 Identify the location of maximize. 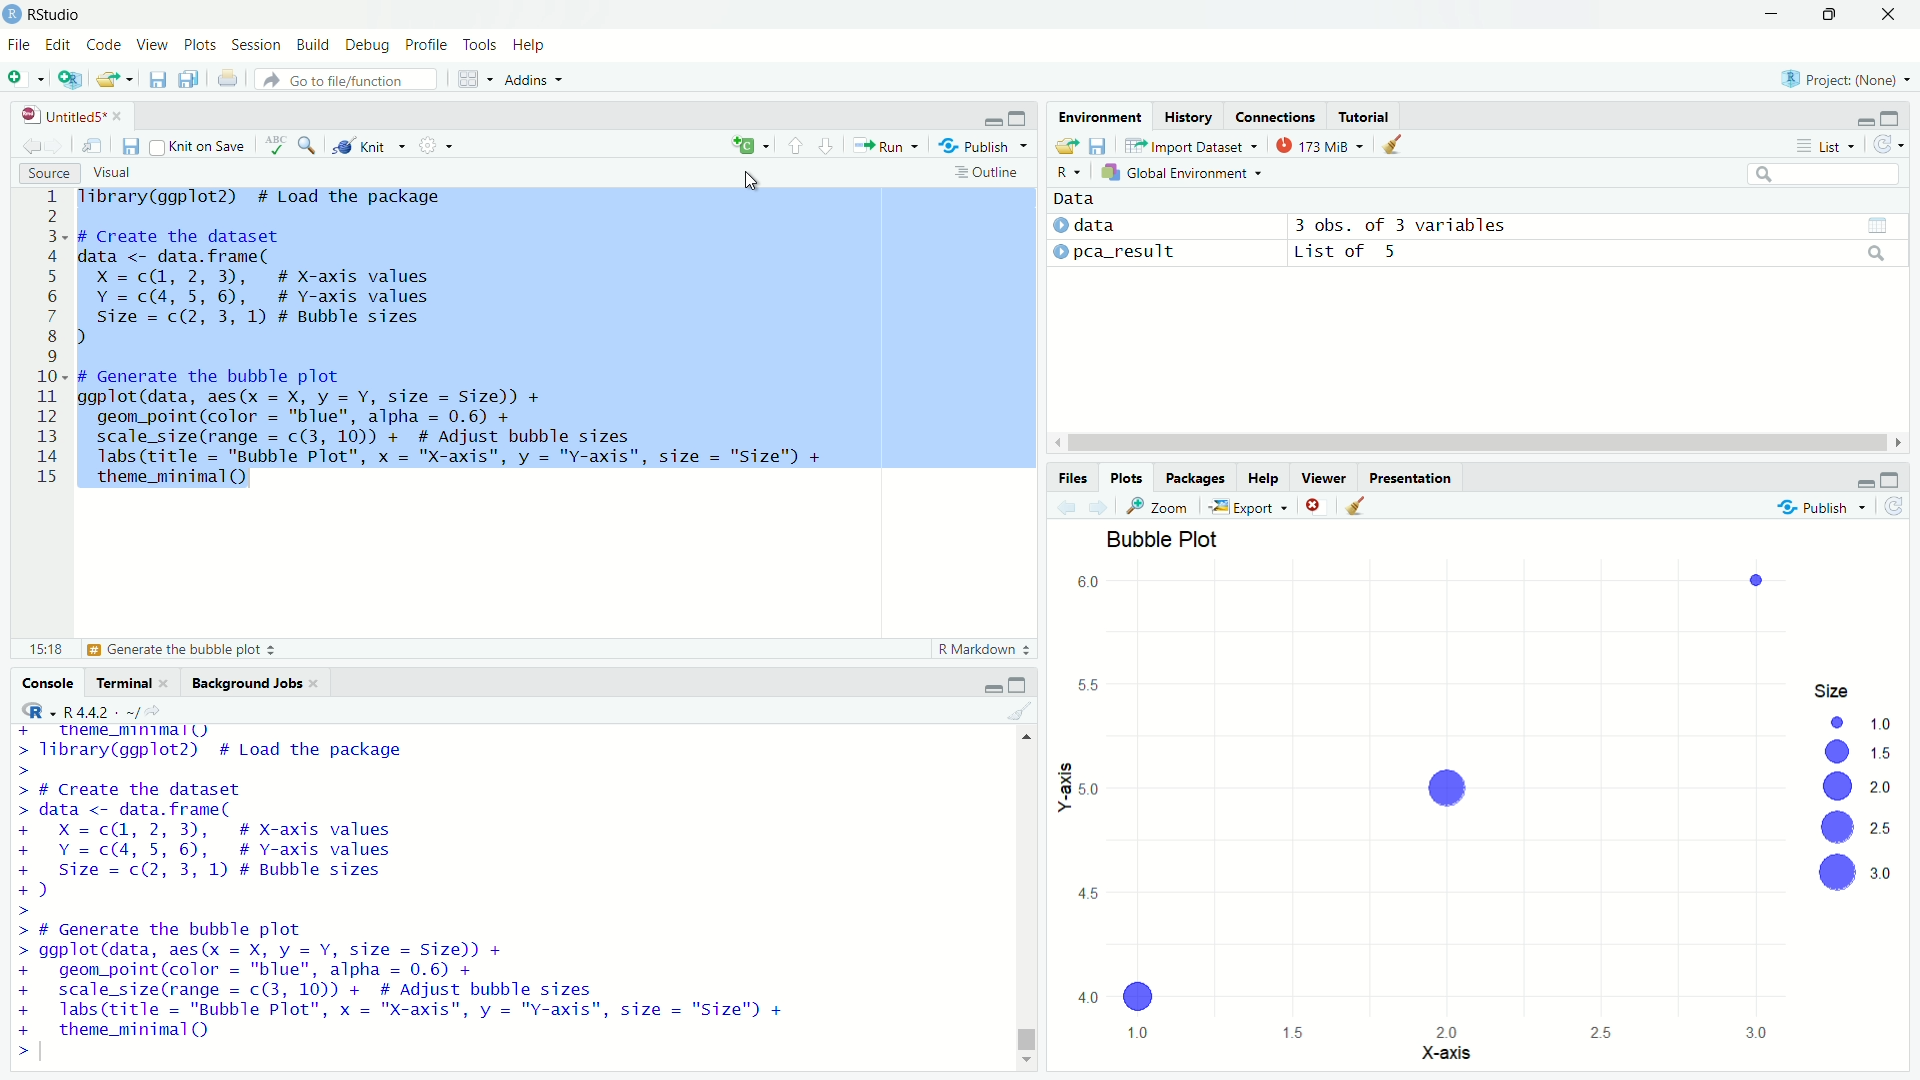
(1893, 116).